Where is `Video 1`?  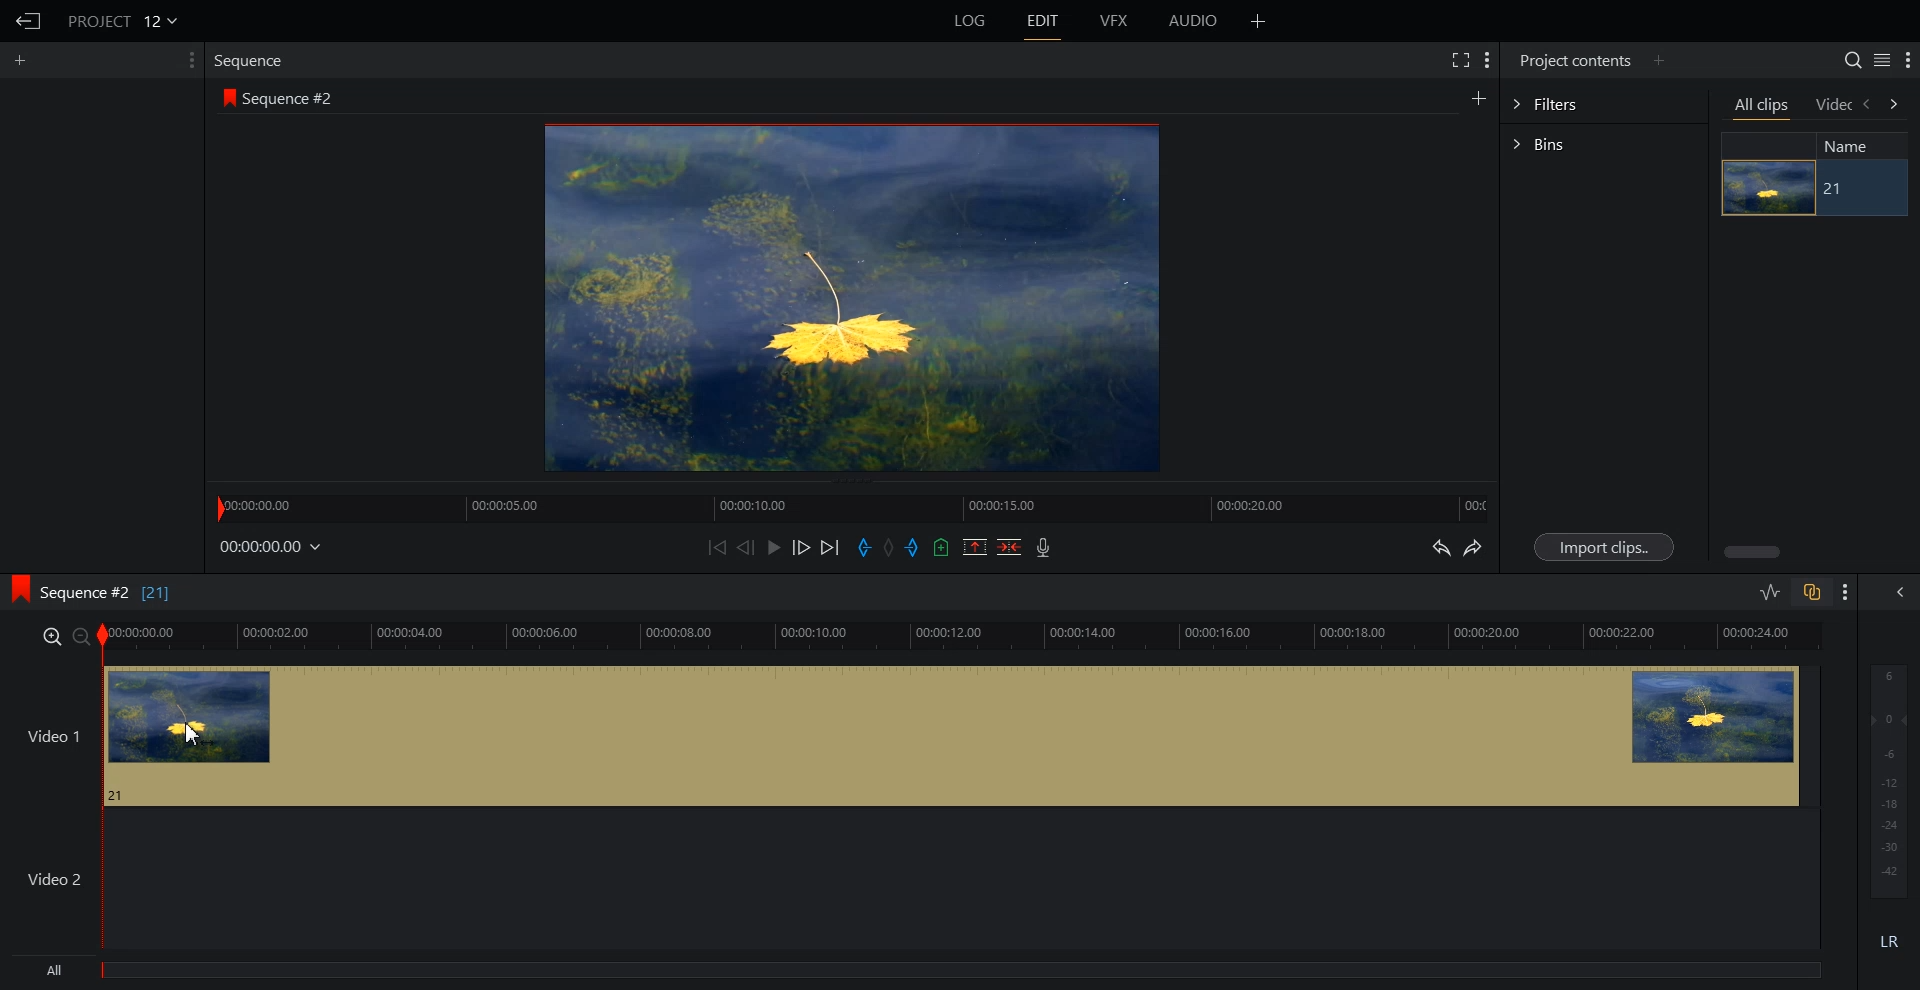
Video 1 is located at coordinates (913, 736).